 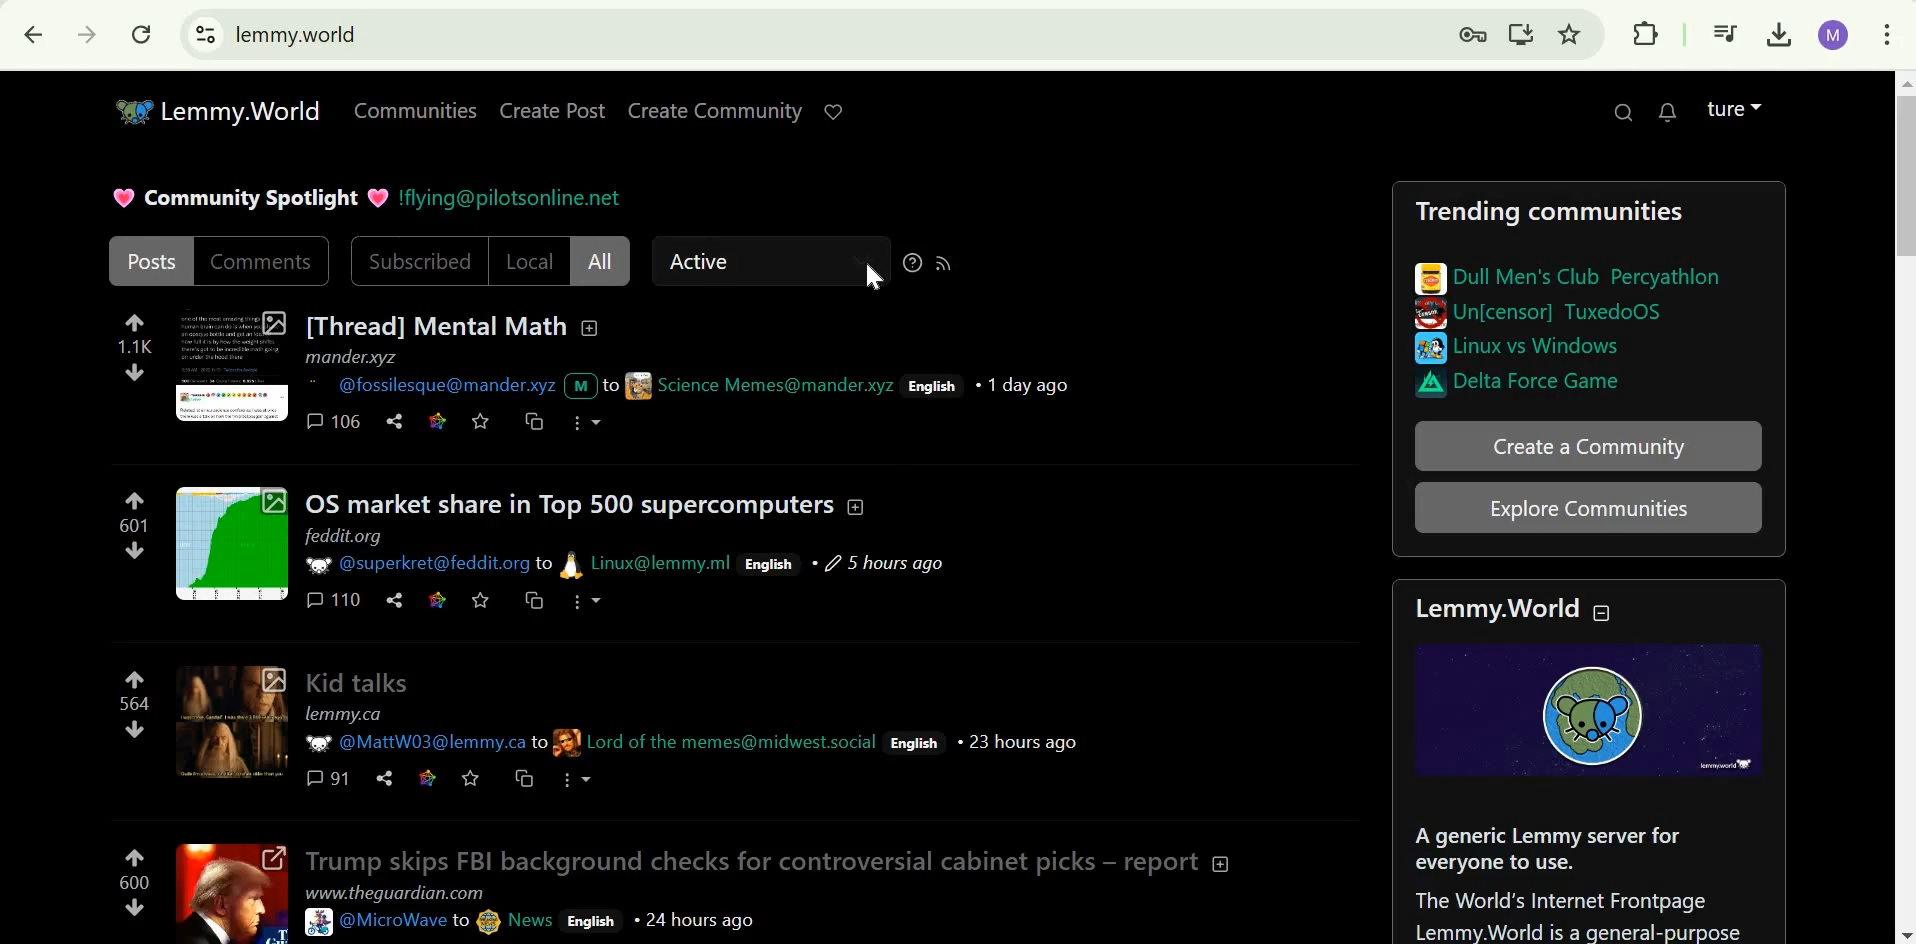 What do you see at coordinates (858, 505) in the screenshot?
I see `collapse` at bounding box center [858, 505].